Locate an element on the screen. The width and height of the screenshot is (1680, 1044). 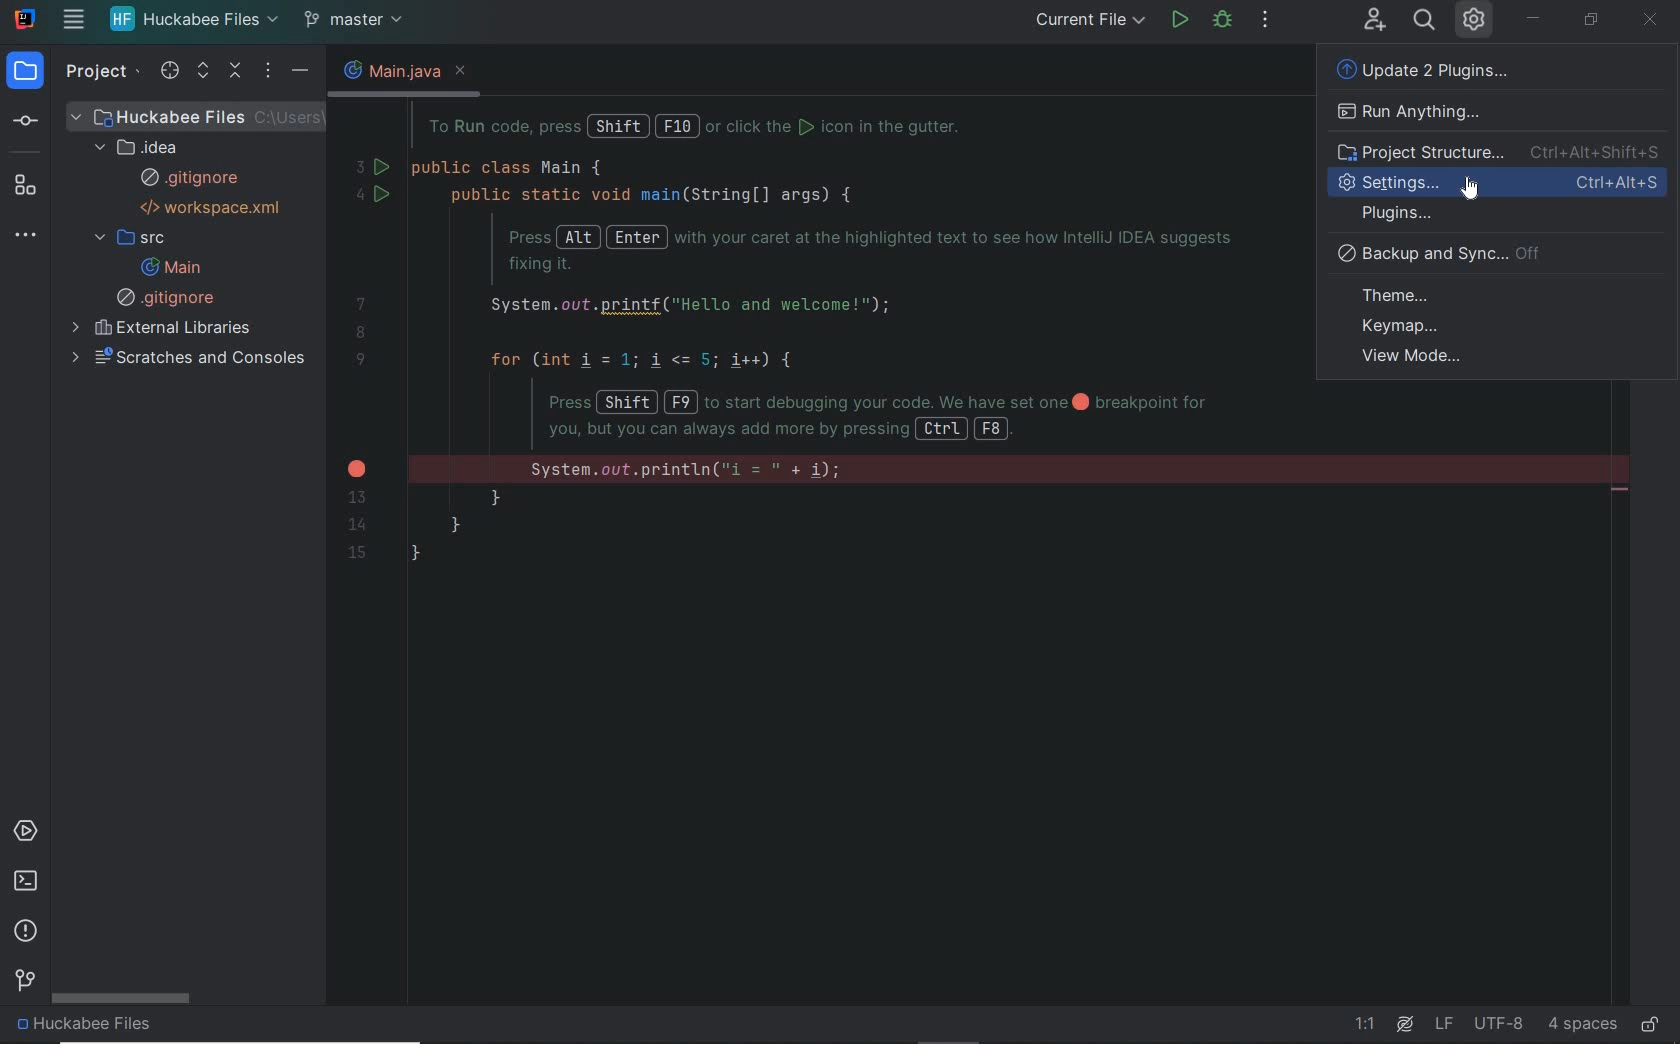
go to line is located at coordinates (1369, 1025).